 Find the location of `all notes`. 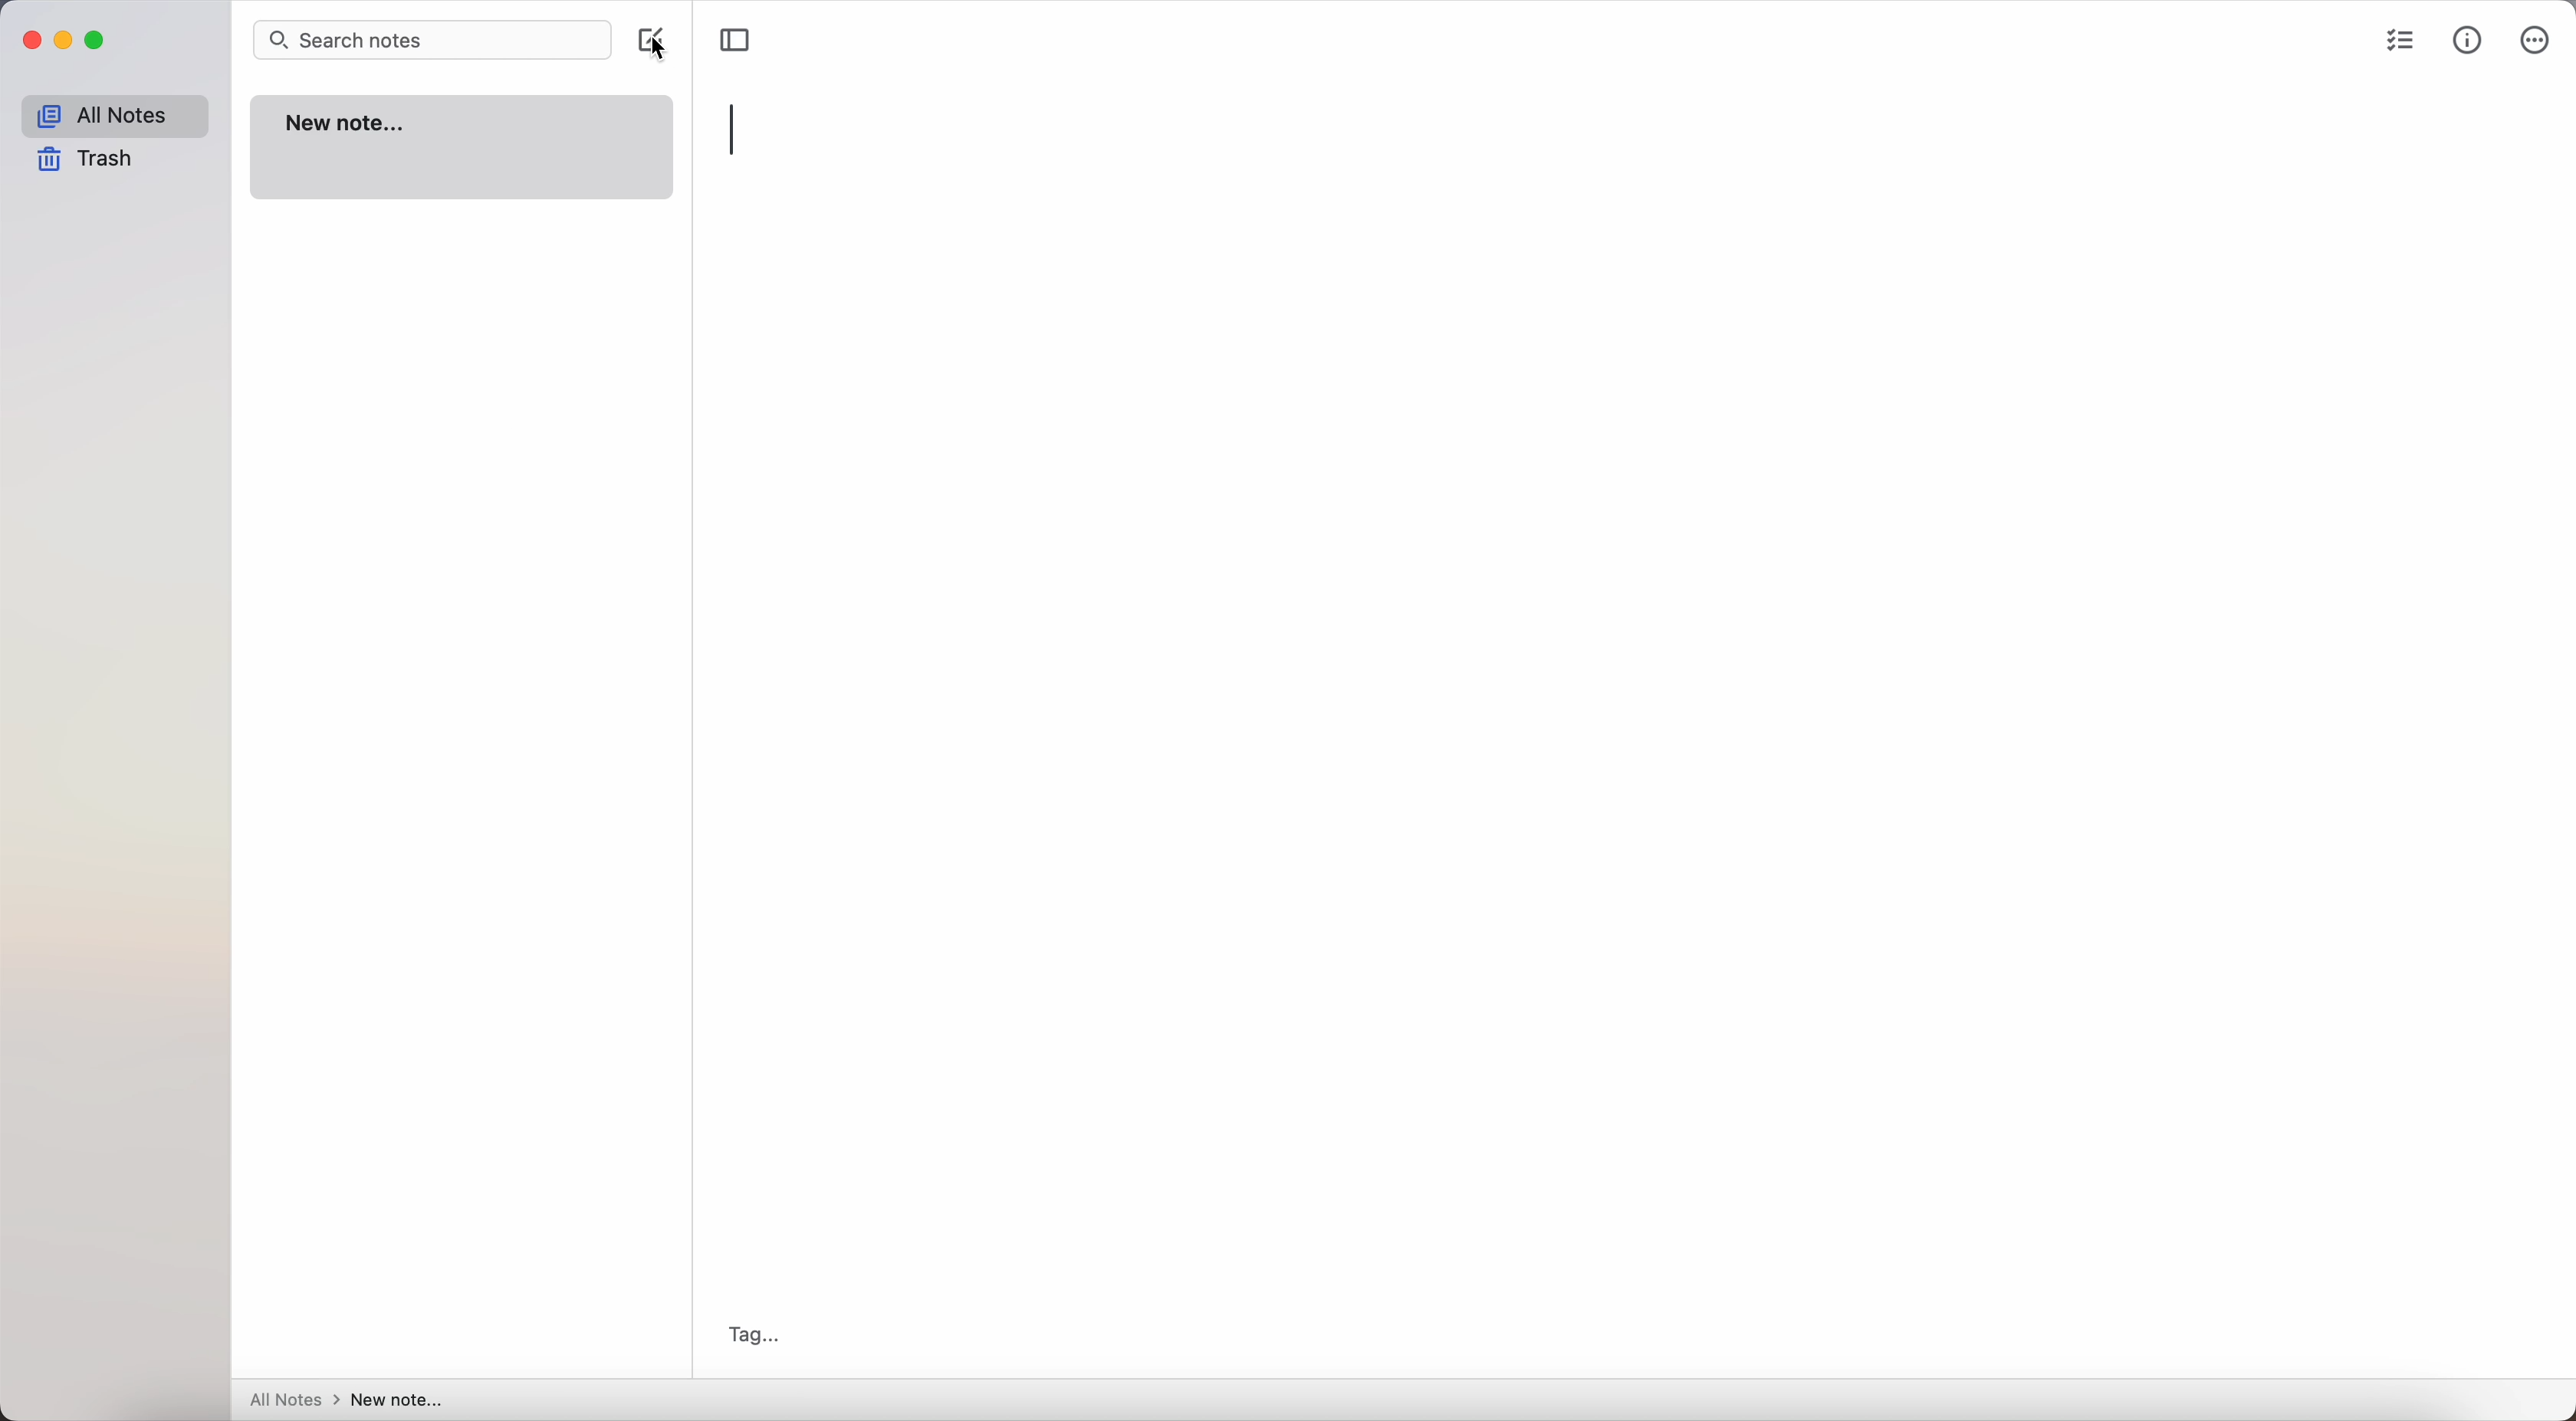

all notes is located at coordinates (113, 116).